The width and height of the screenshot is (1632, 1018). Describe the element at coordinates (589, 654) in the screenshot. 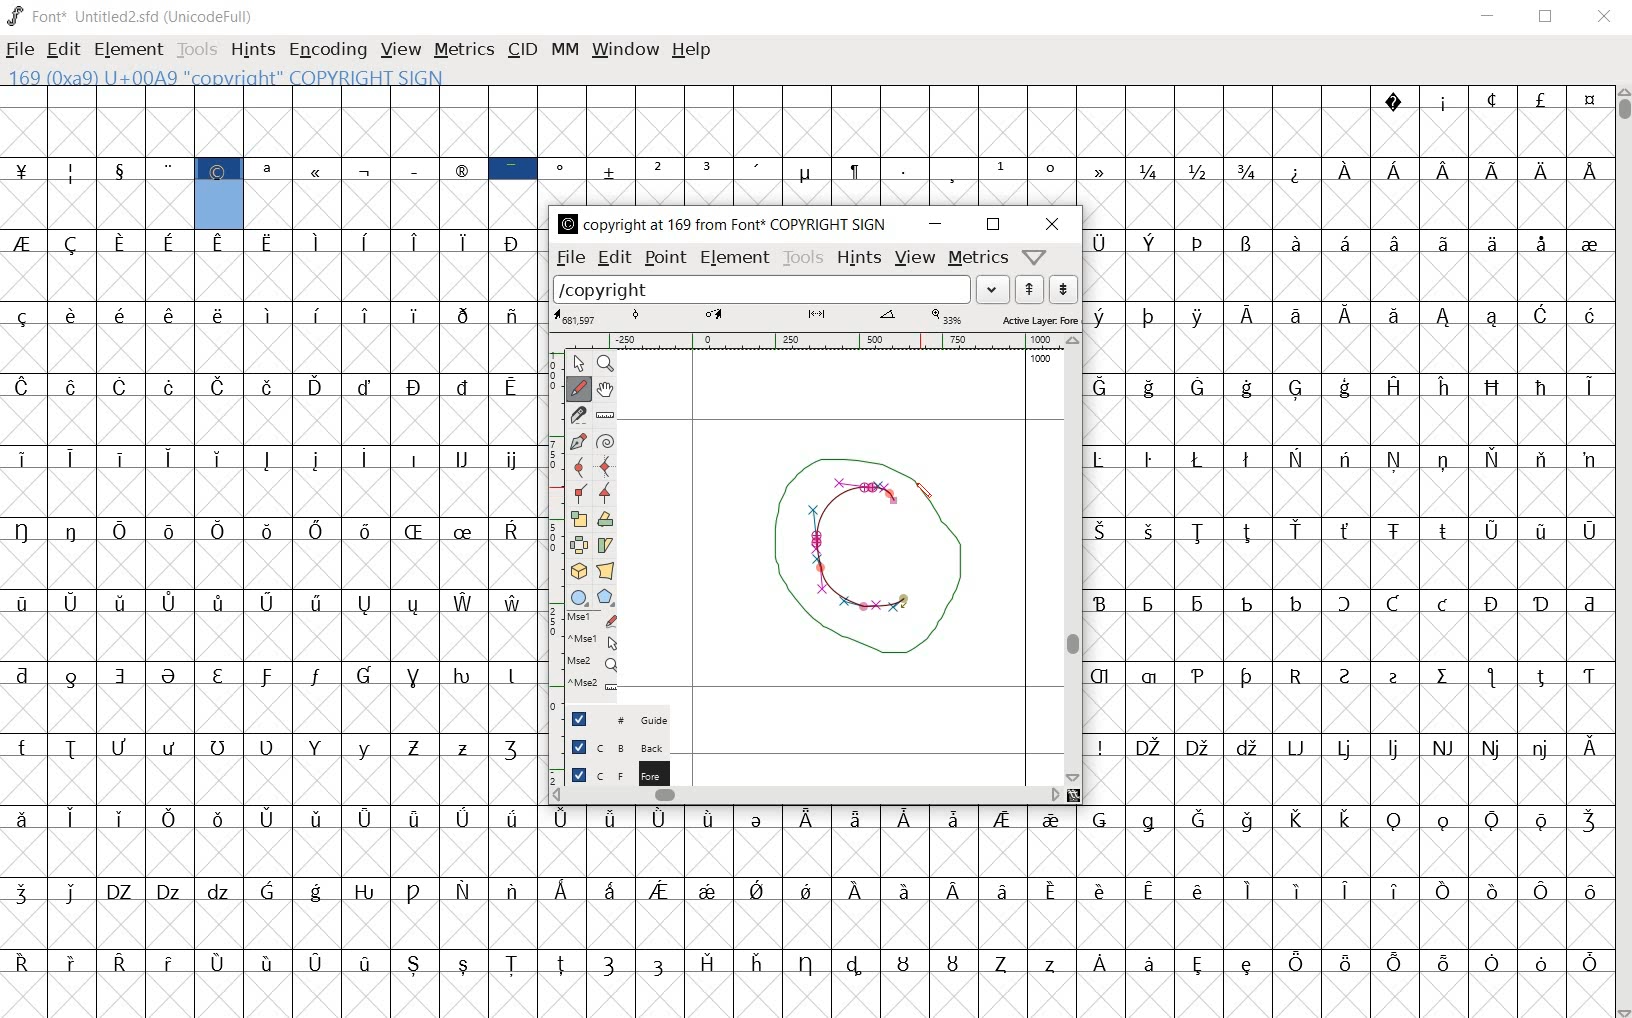

I see `mse1 mse1 mse2 mse2` at that location.